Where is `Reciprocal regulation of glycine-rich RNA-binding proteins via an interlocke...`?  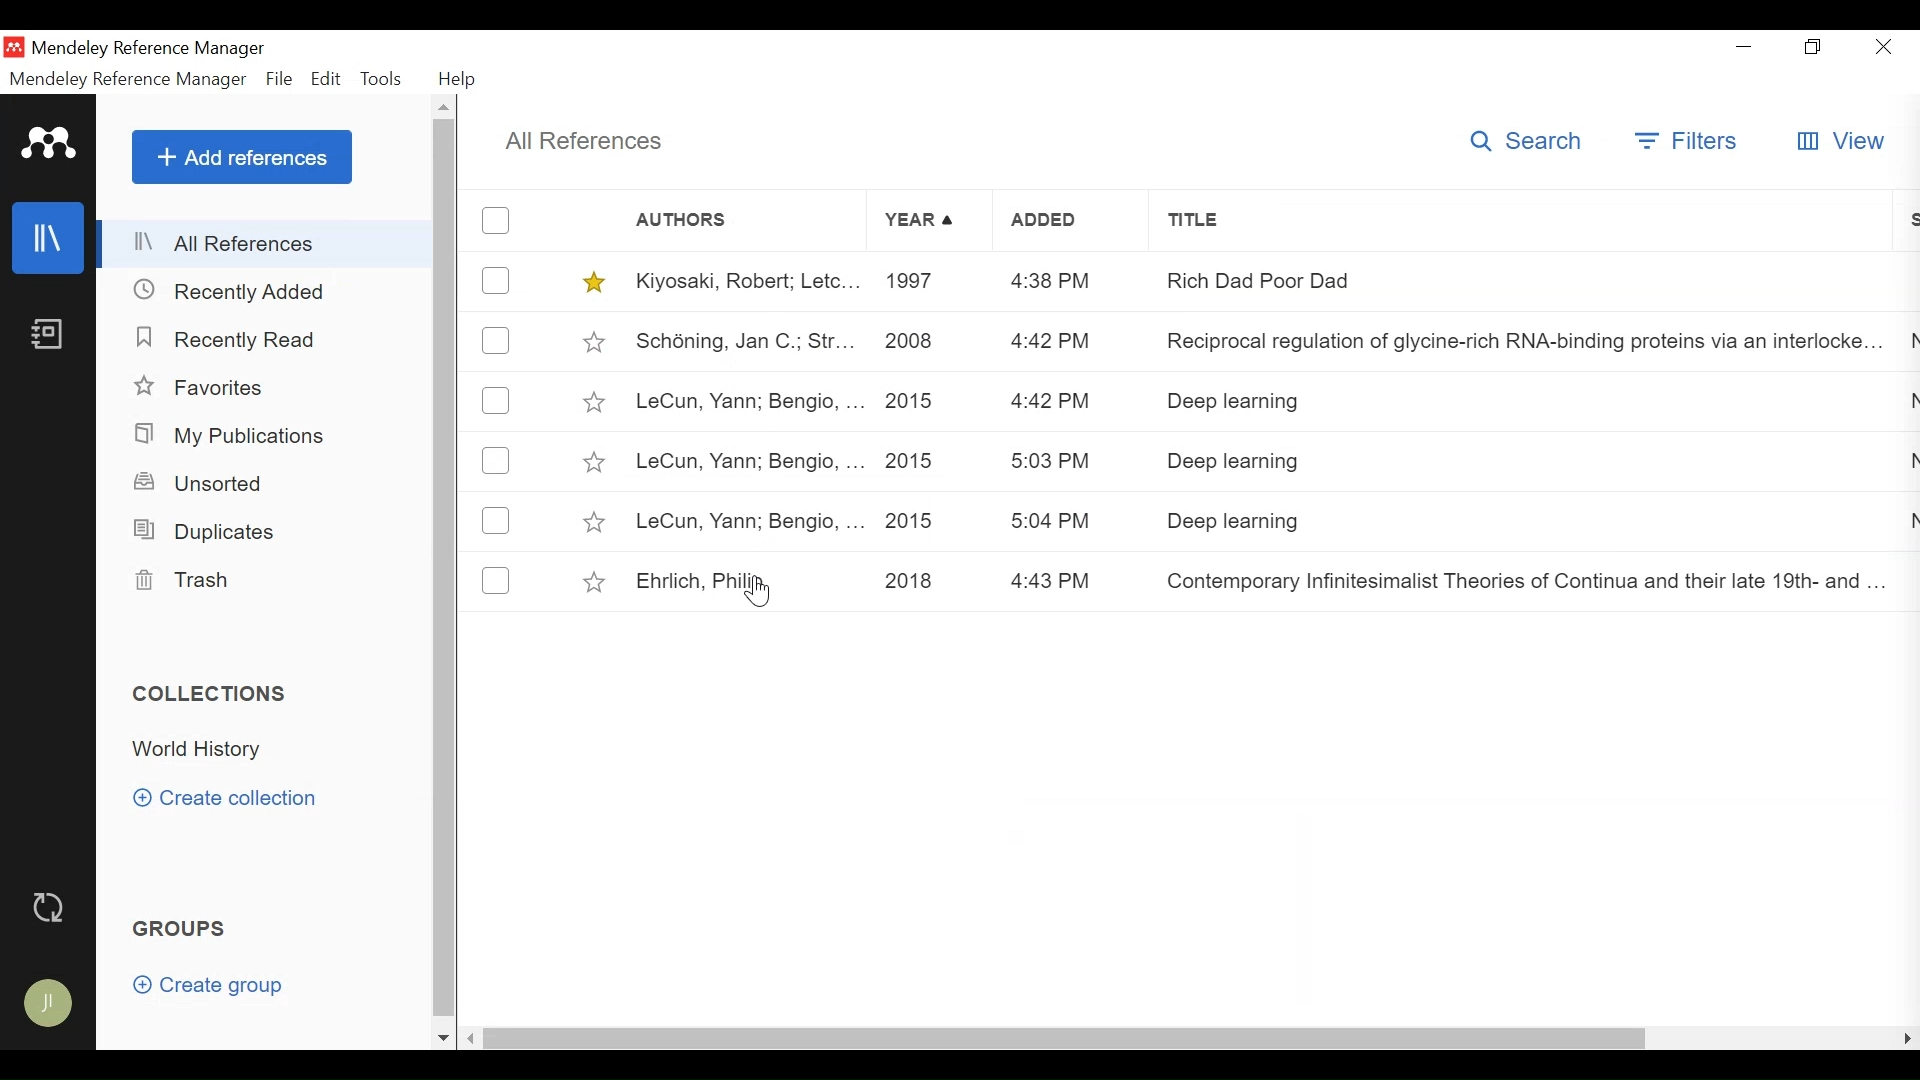 Reciprocal regulation of glycine-rich RNA-binding proteins via an interlocke... is located at coordinates (1522, 339).